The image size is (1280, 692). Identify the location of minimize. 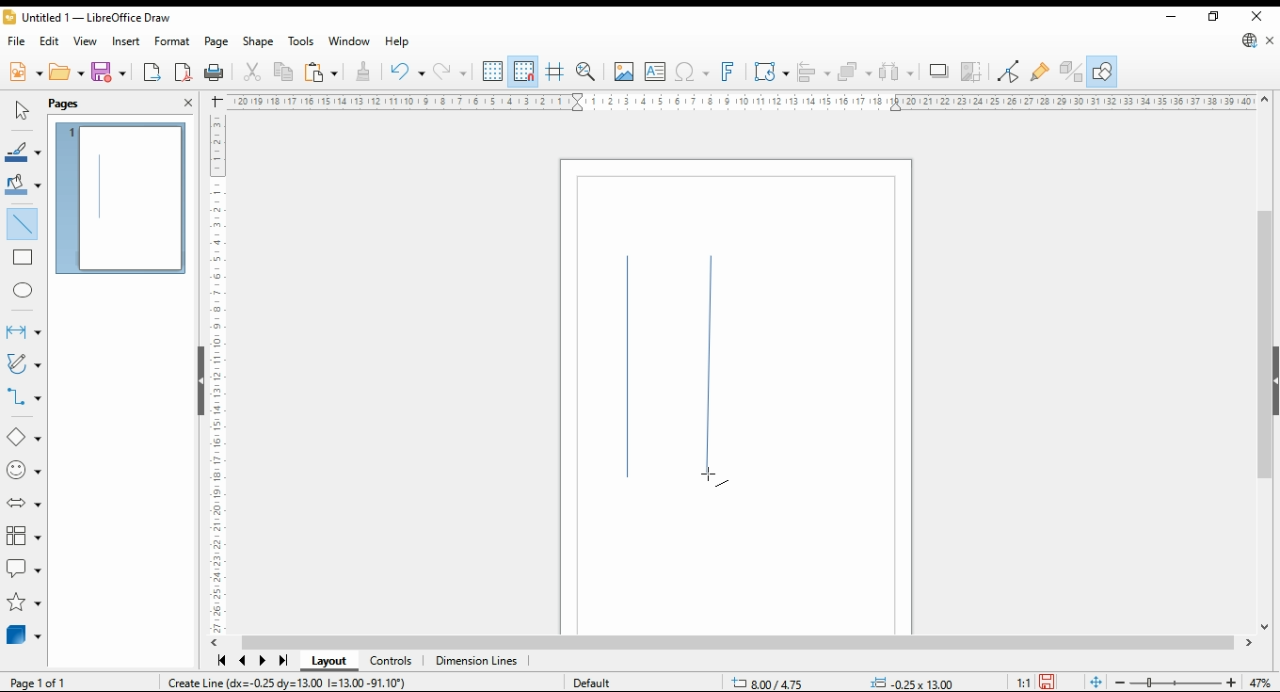
(1172, 17).